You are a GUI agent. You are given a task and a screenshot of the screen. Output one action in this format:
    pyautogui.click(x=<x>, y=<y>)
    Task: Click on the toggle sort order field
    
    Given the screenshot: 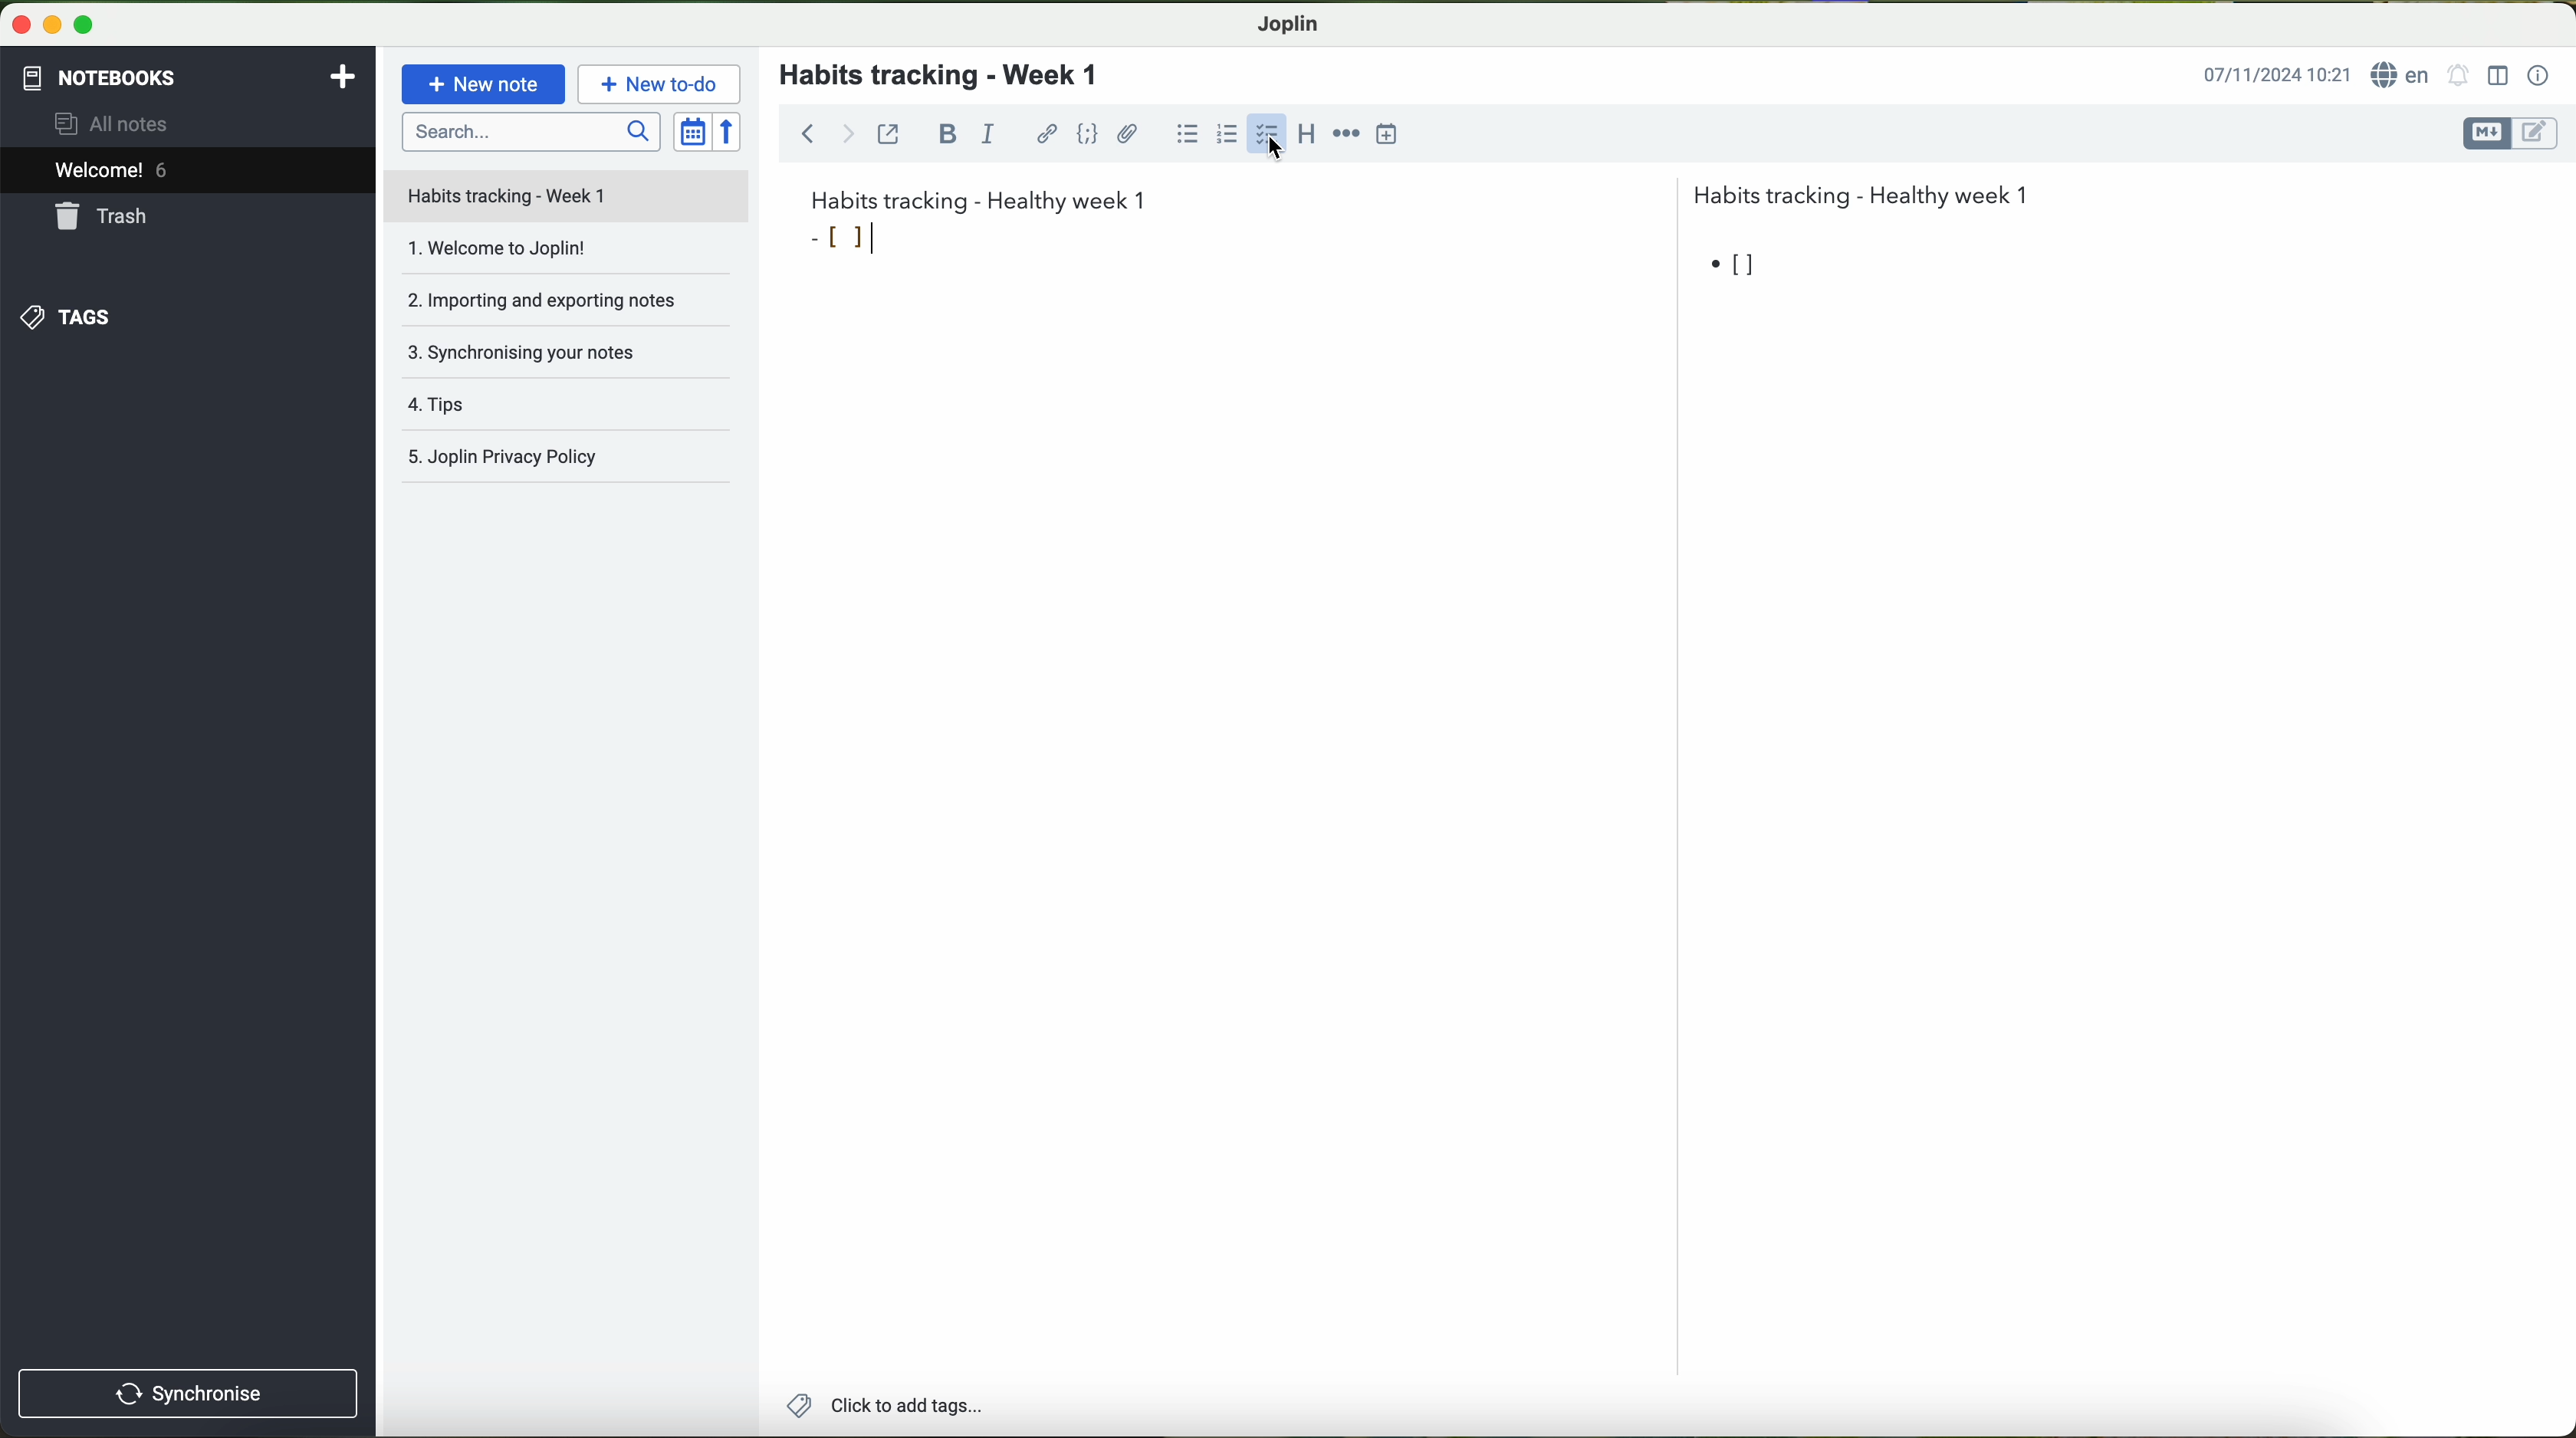 What is the action you would take?
    pyautogui.click(x=692, y=131)
    